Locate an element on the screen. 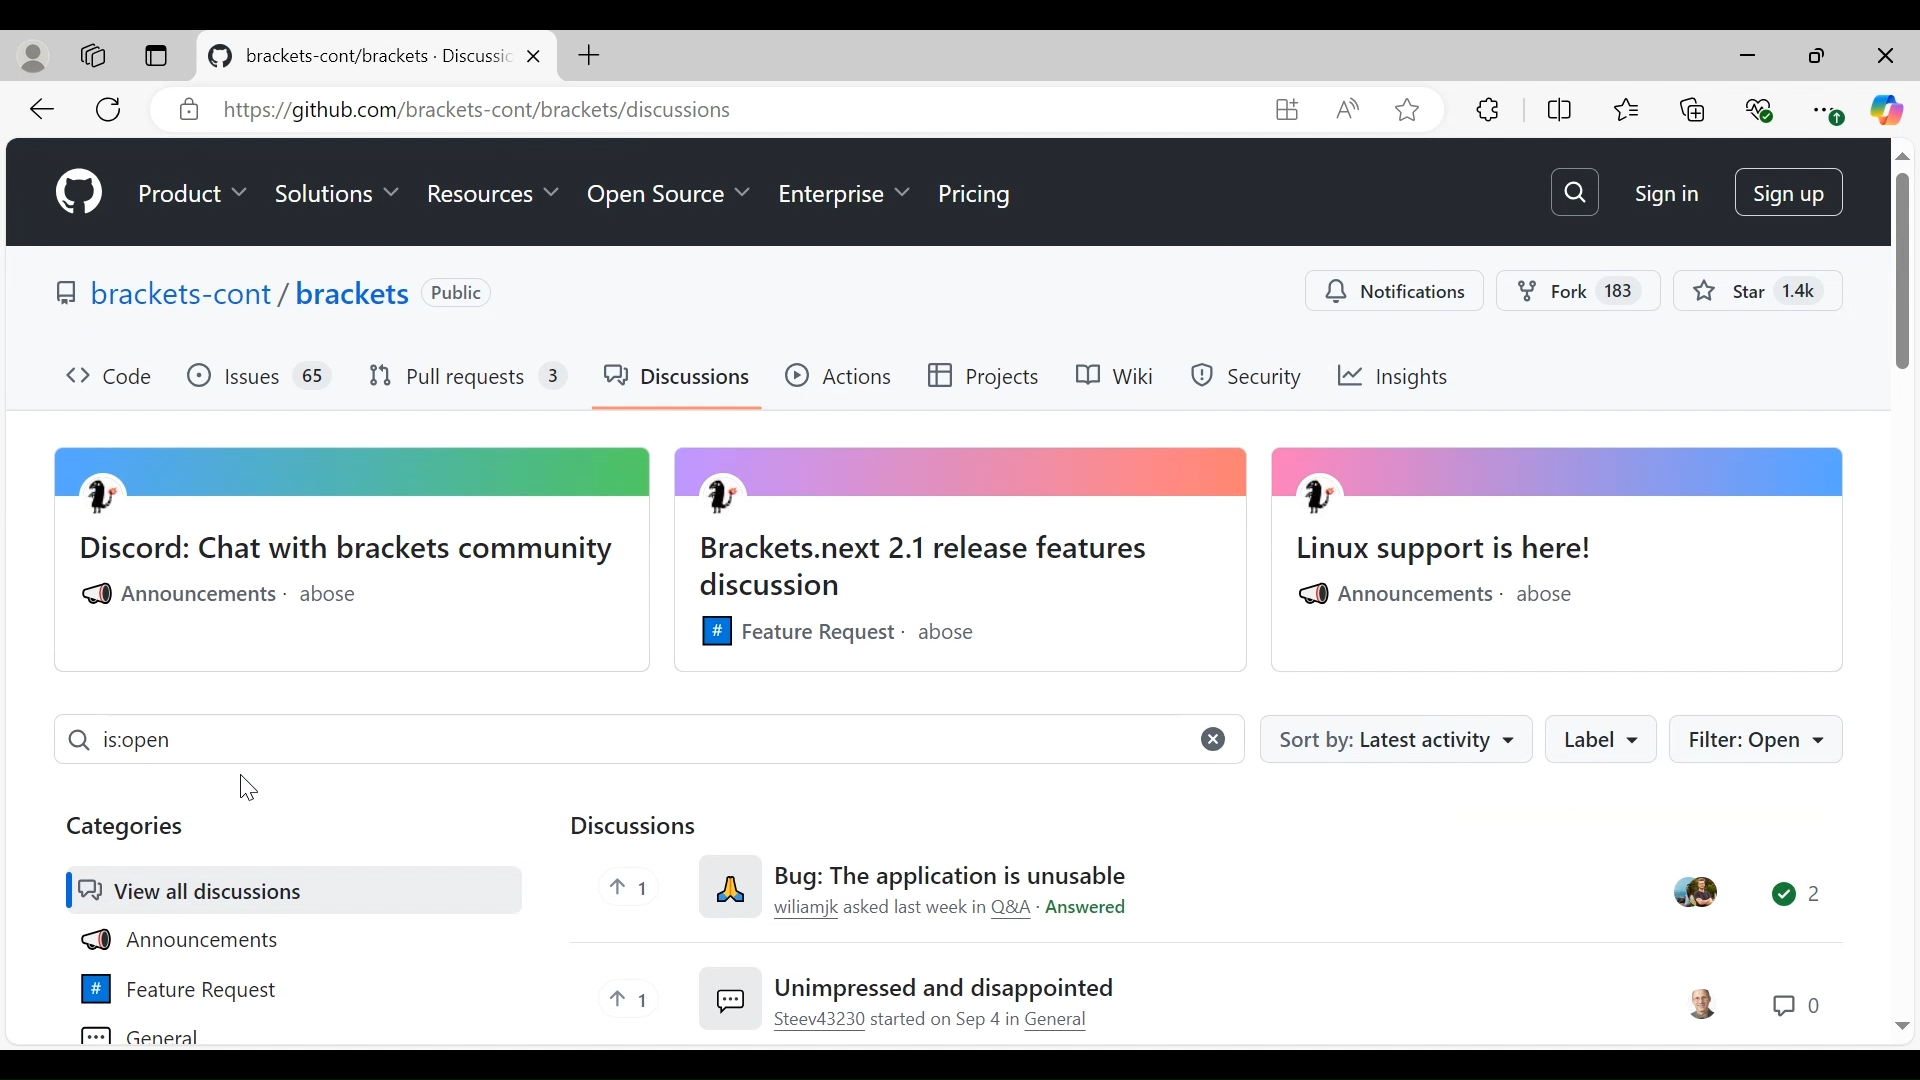 This screenshot has width=1920, height=1080. minimize is located at coordinates (1748, 56).